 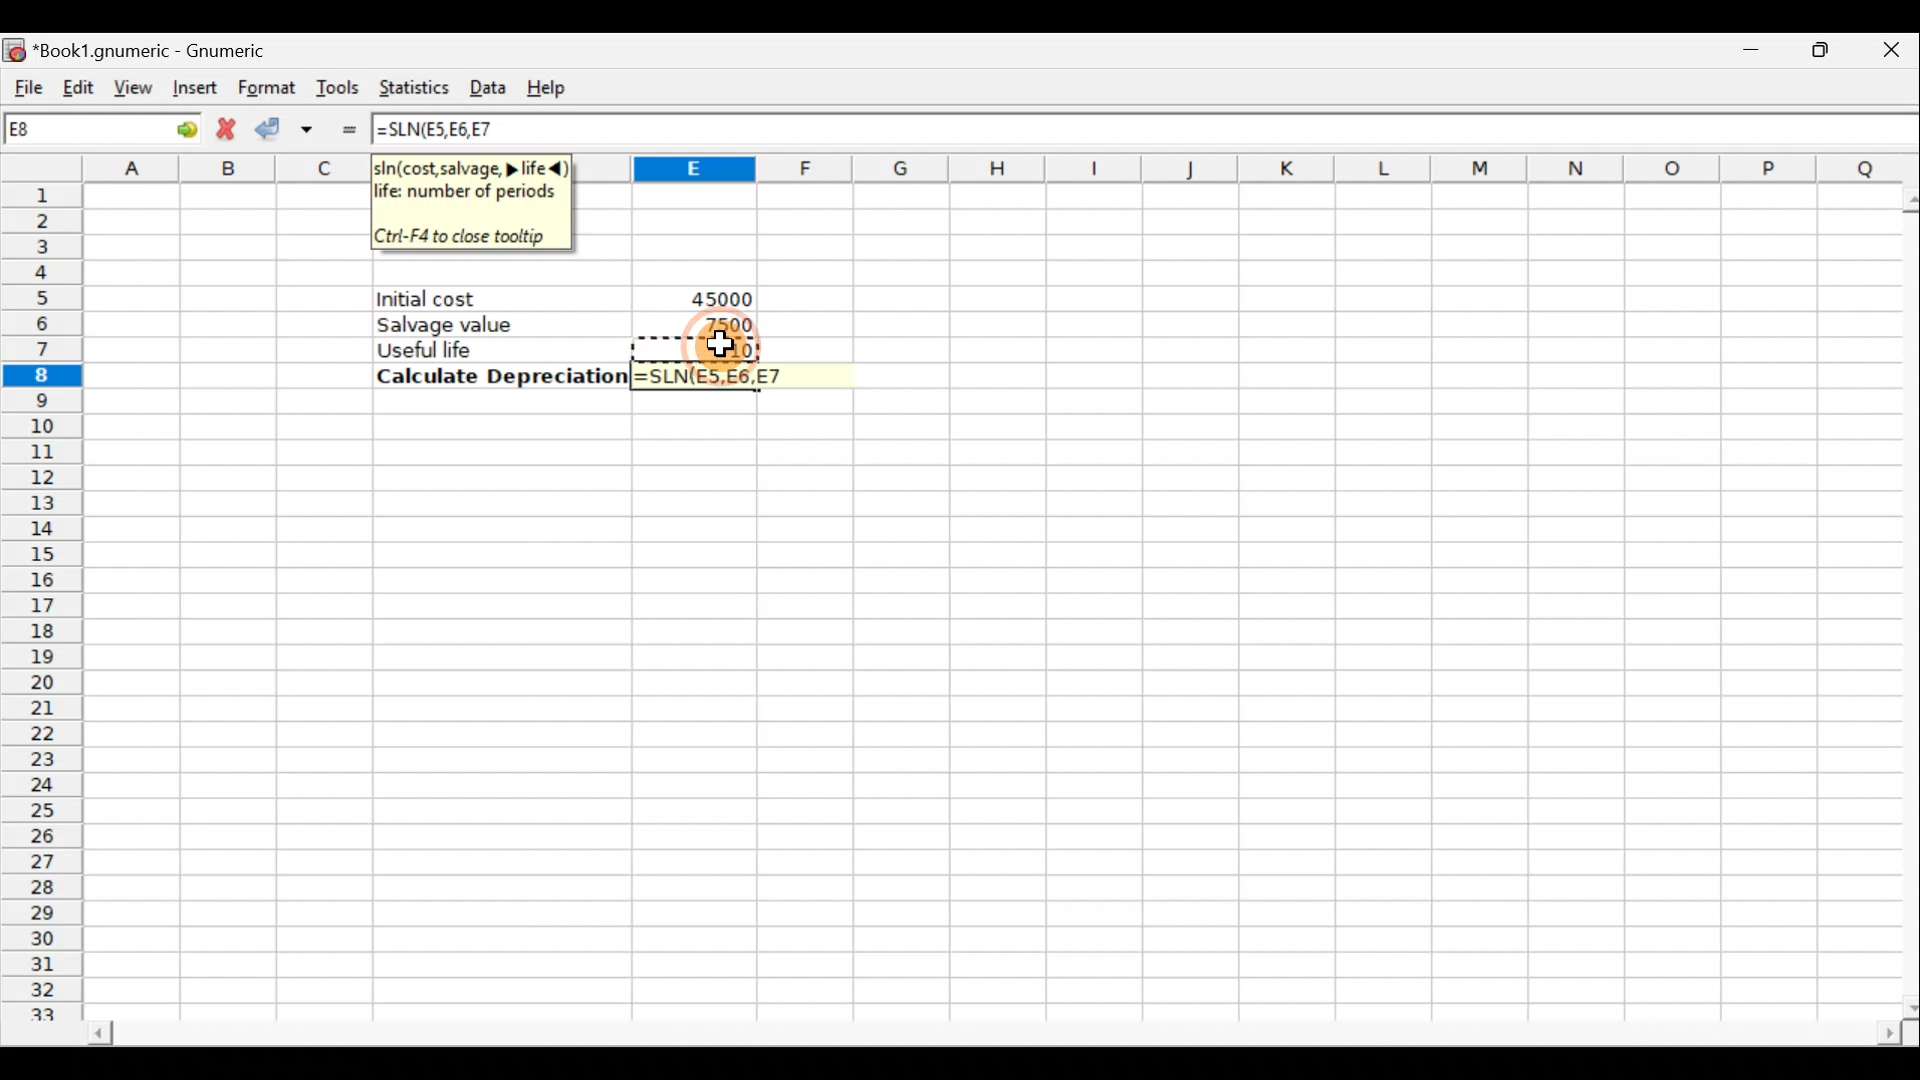 I want to click on Format, so click(x=264, y=84).